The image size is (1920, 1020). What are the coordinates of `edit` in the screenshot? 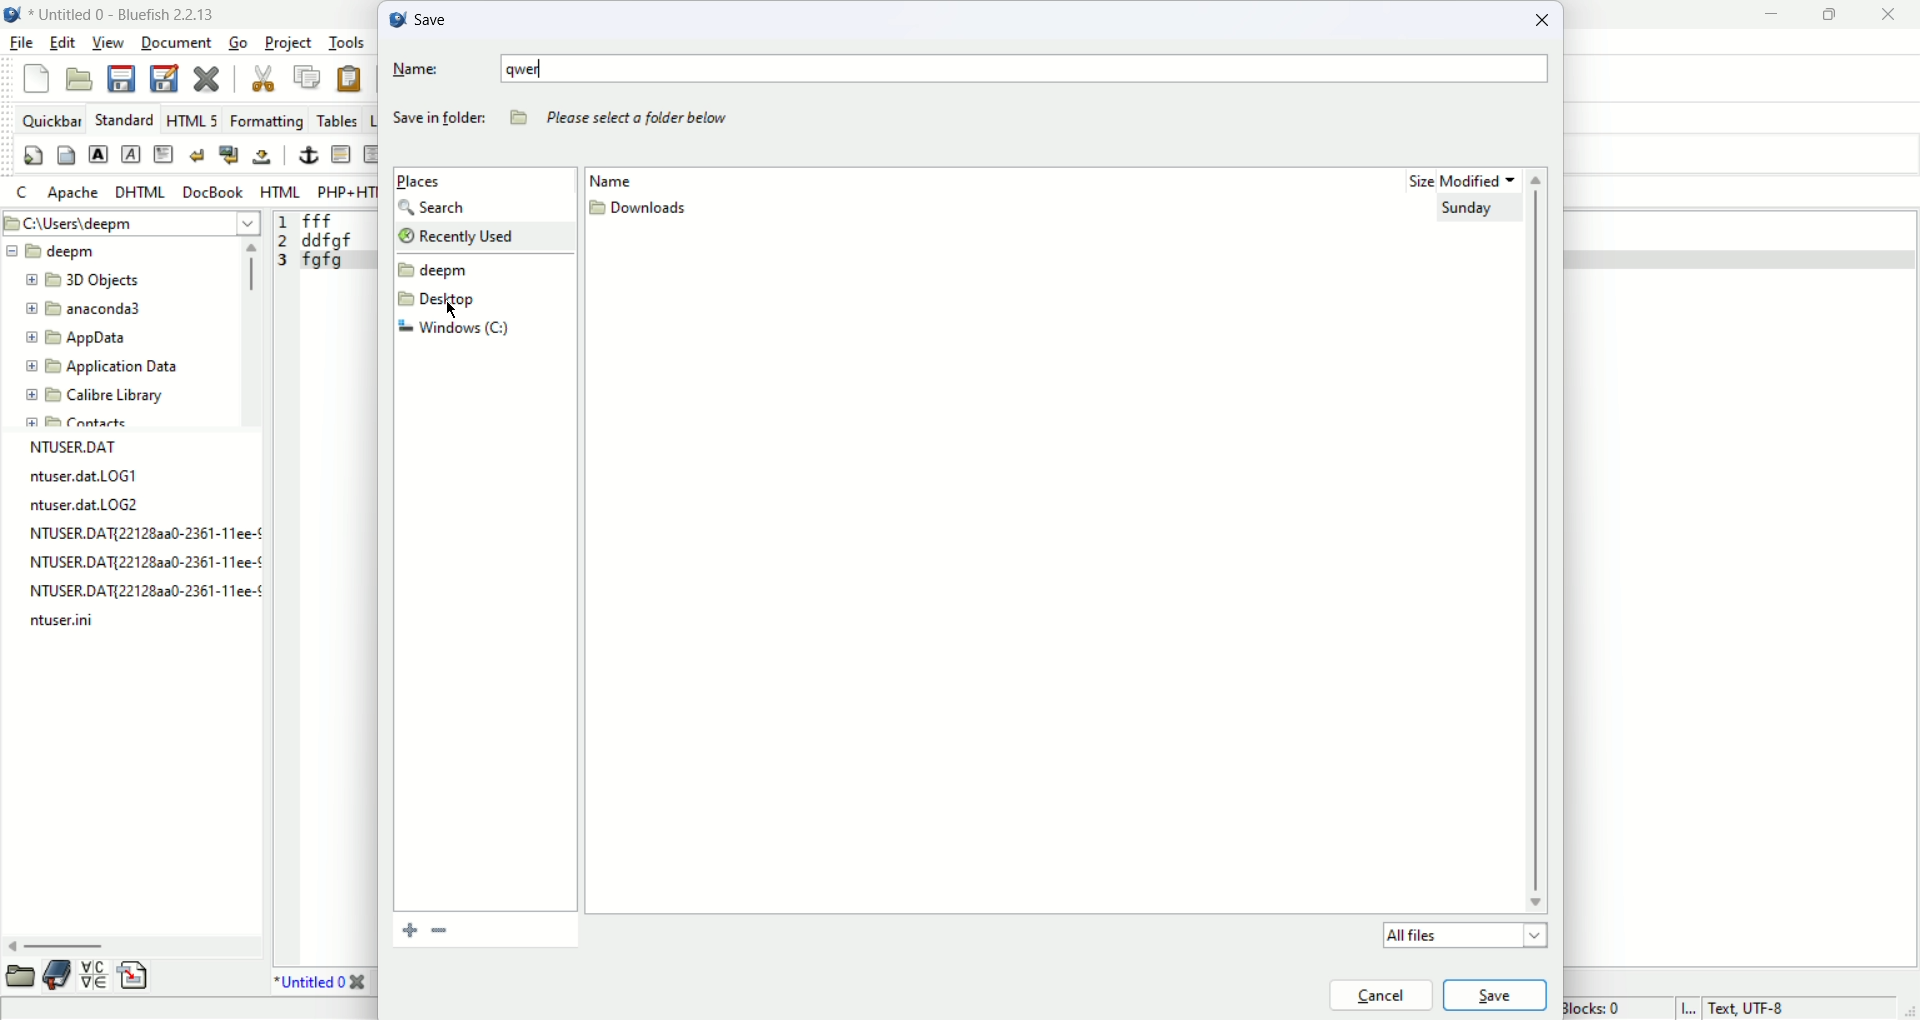 It's located at (63, 42).